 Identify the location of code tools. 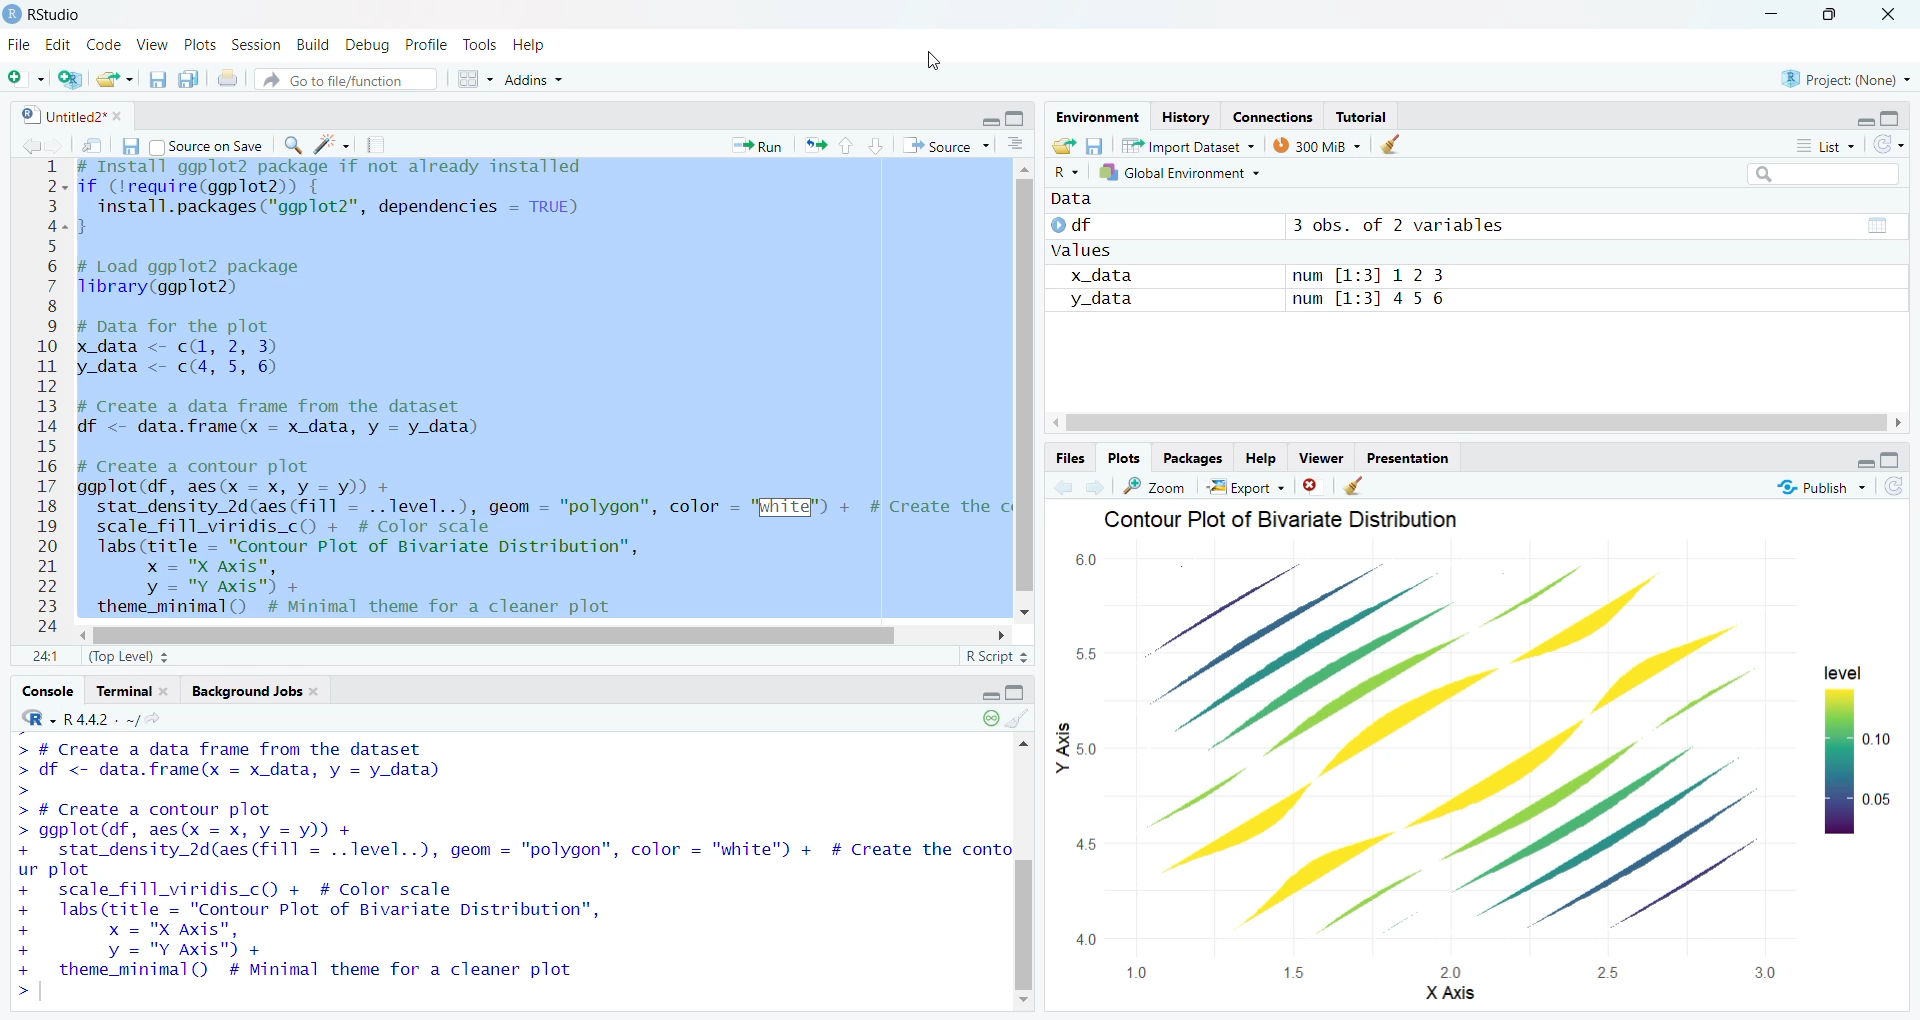
(333, 146).